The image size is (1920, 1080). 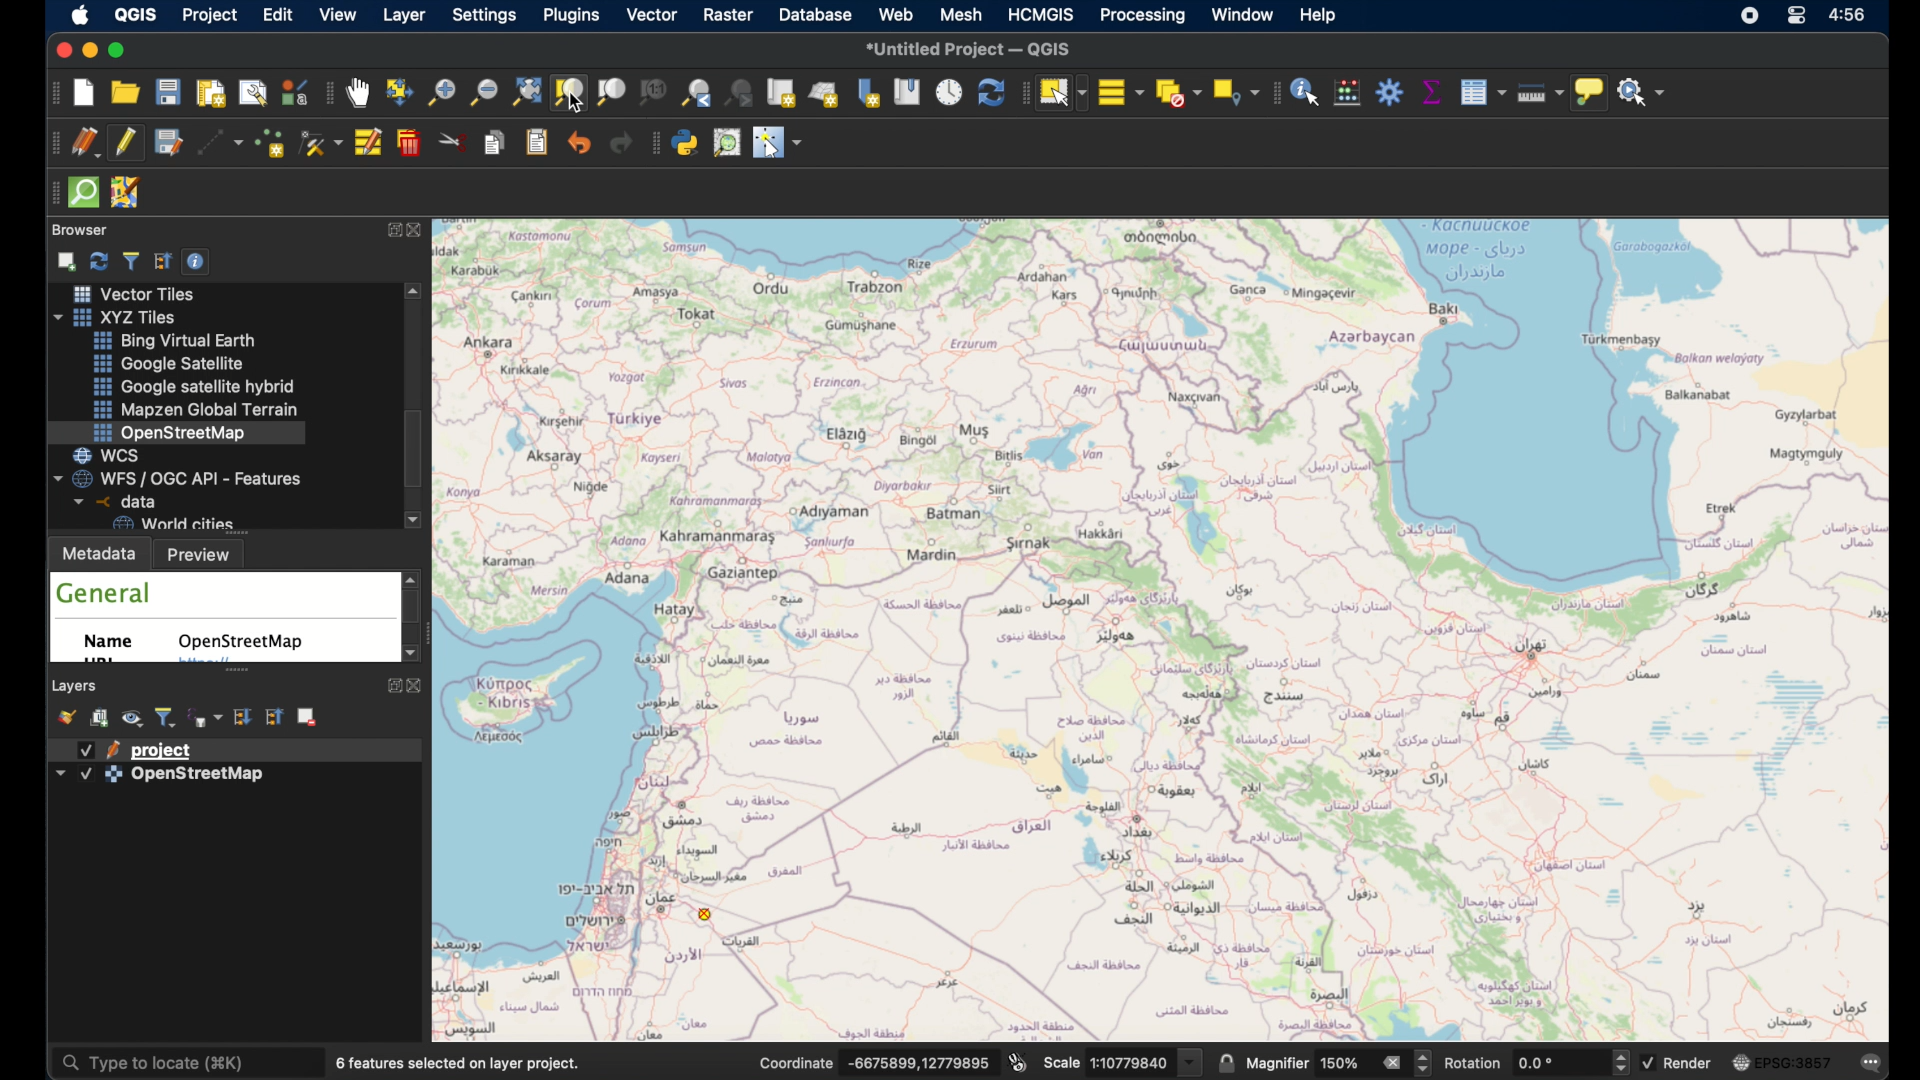 I want to click on apple icon, so click(x=85, y=17).